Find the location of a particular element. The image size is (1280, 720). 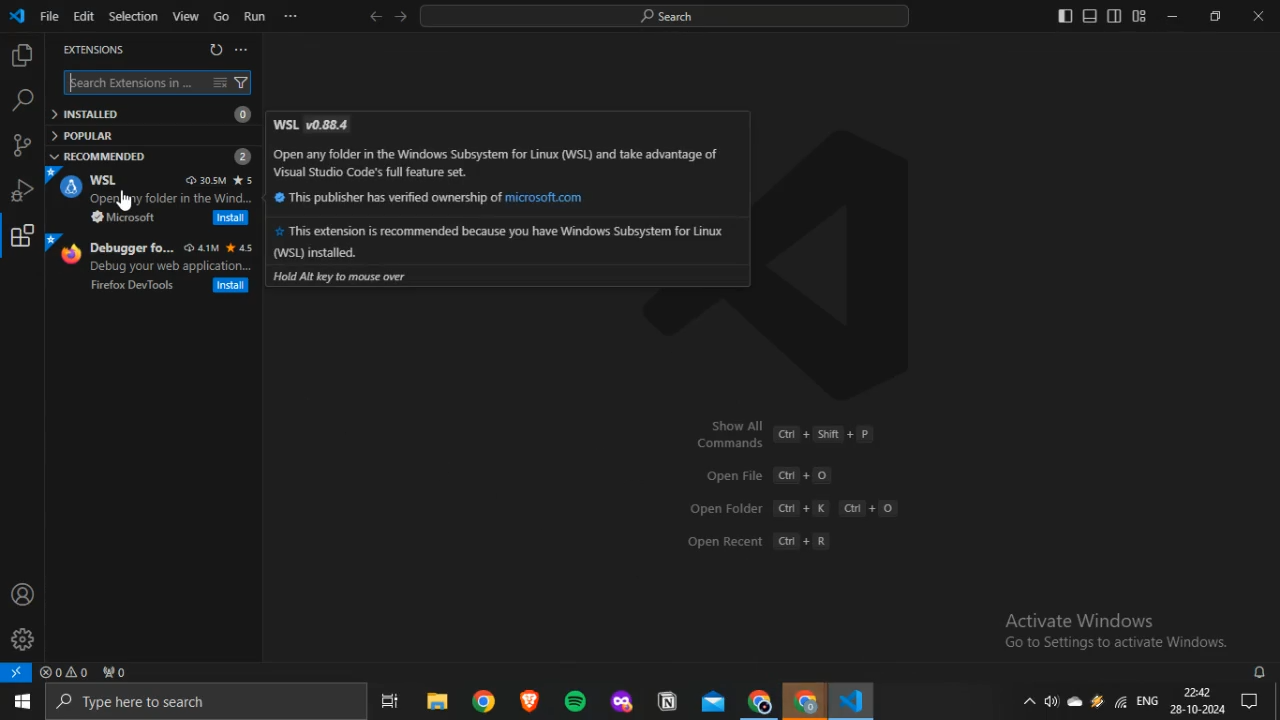

VScode is located at coordinates (850, 700).